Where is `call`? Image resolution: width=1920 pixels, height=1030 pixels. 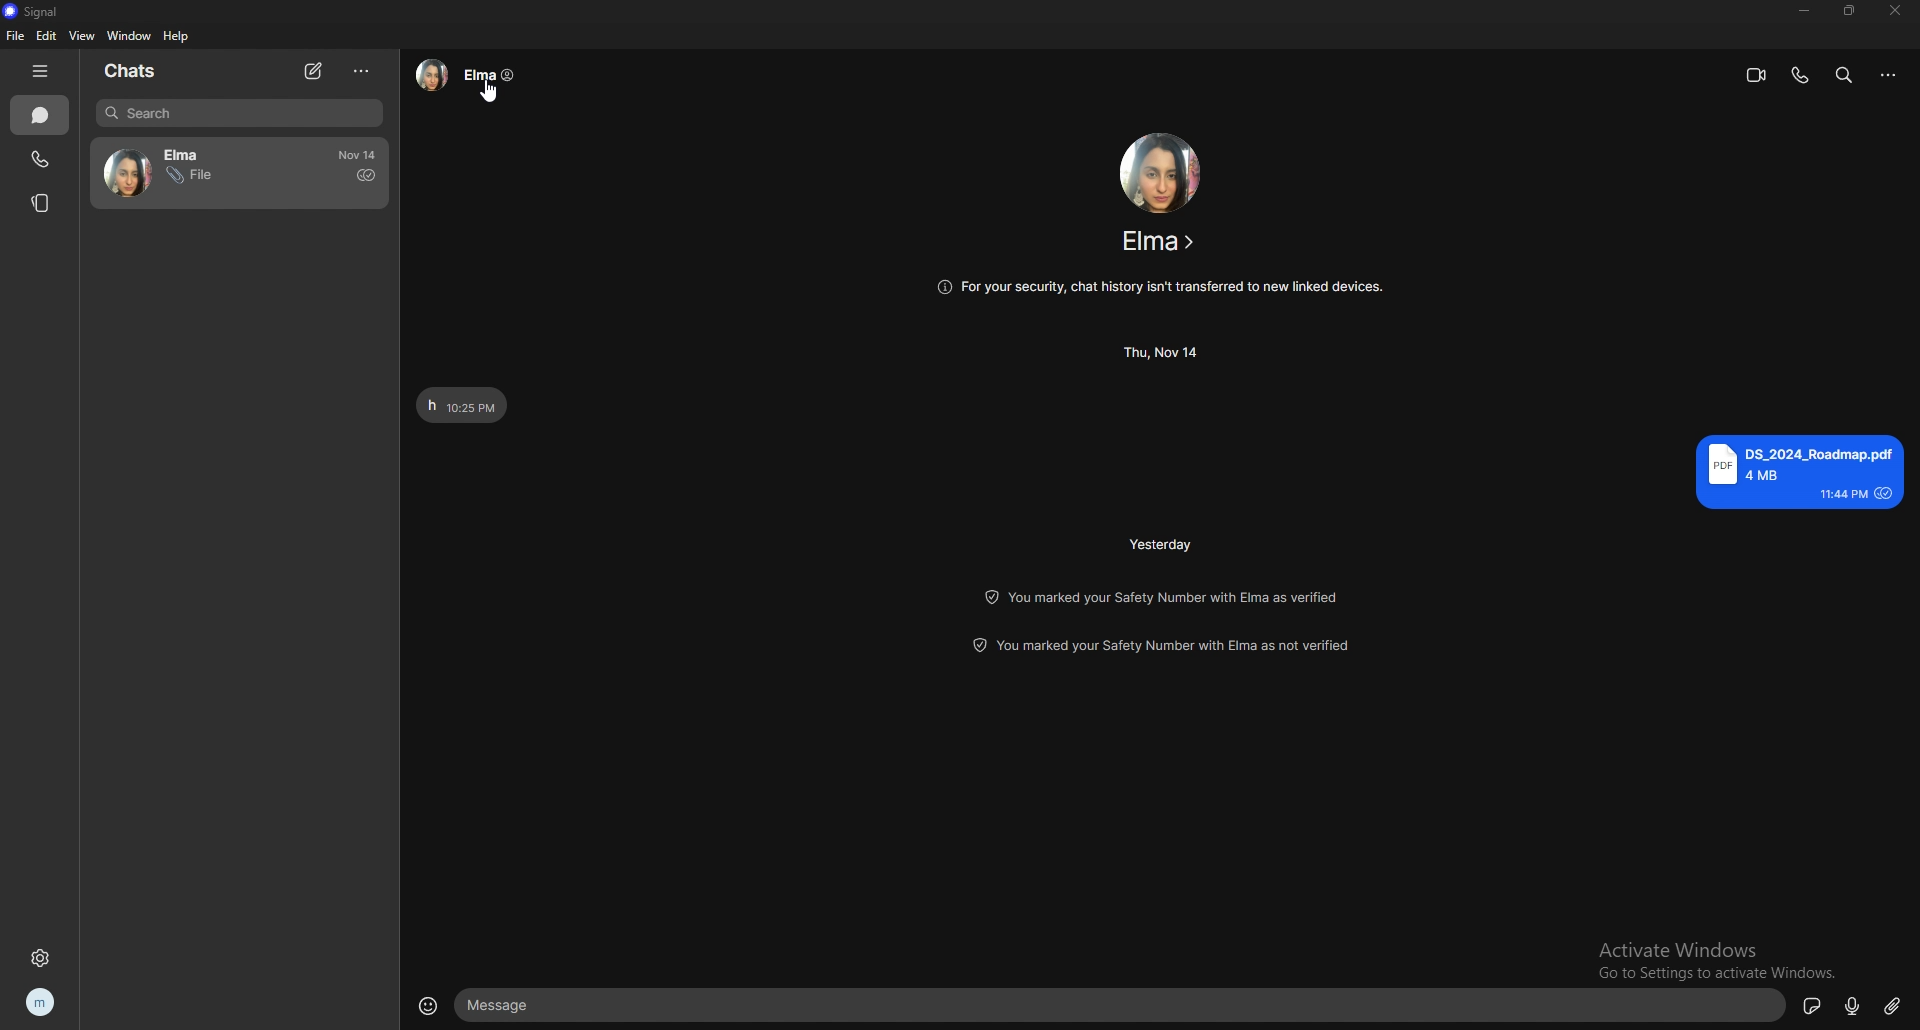
call is located at coordinates (39, 161).